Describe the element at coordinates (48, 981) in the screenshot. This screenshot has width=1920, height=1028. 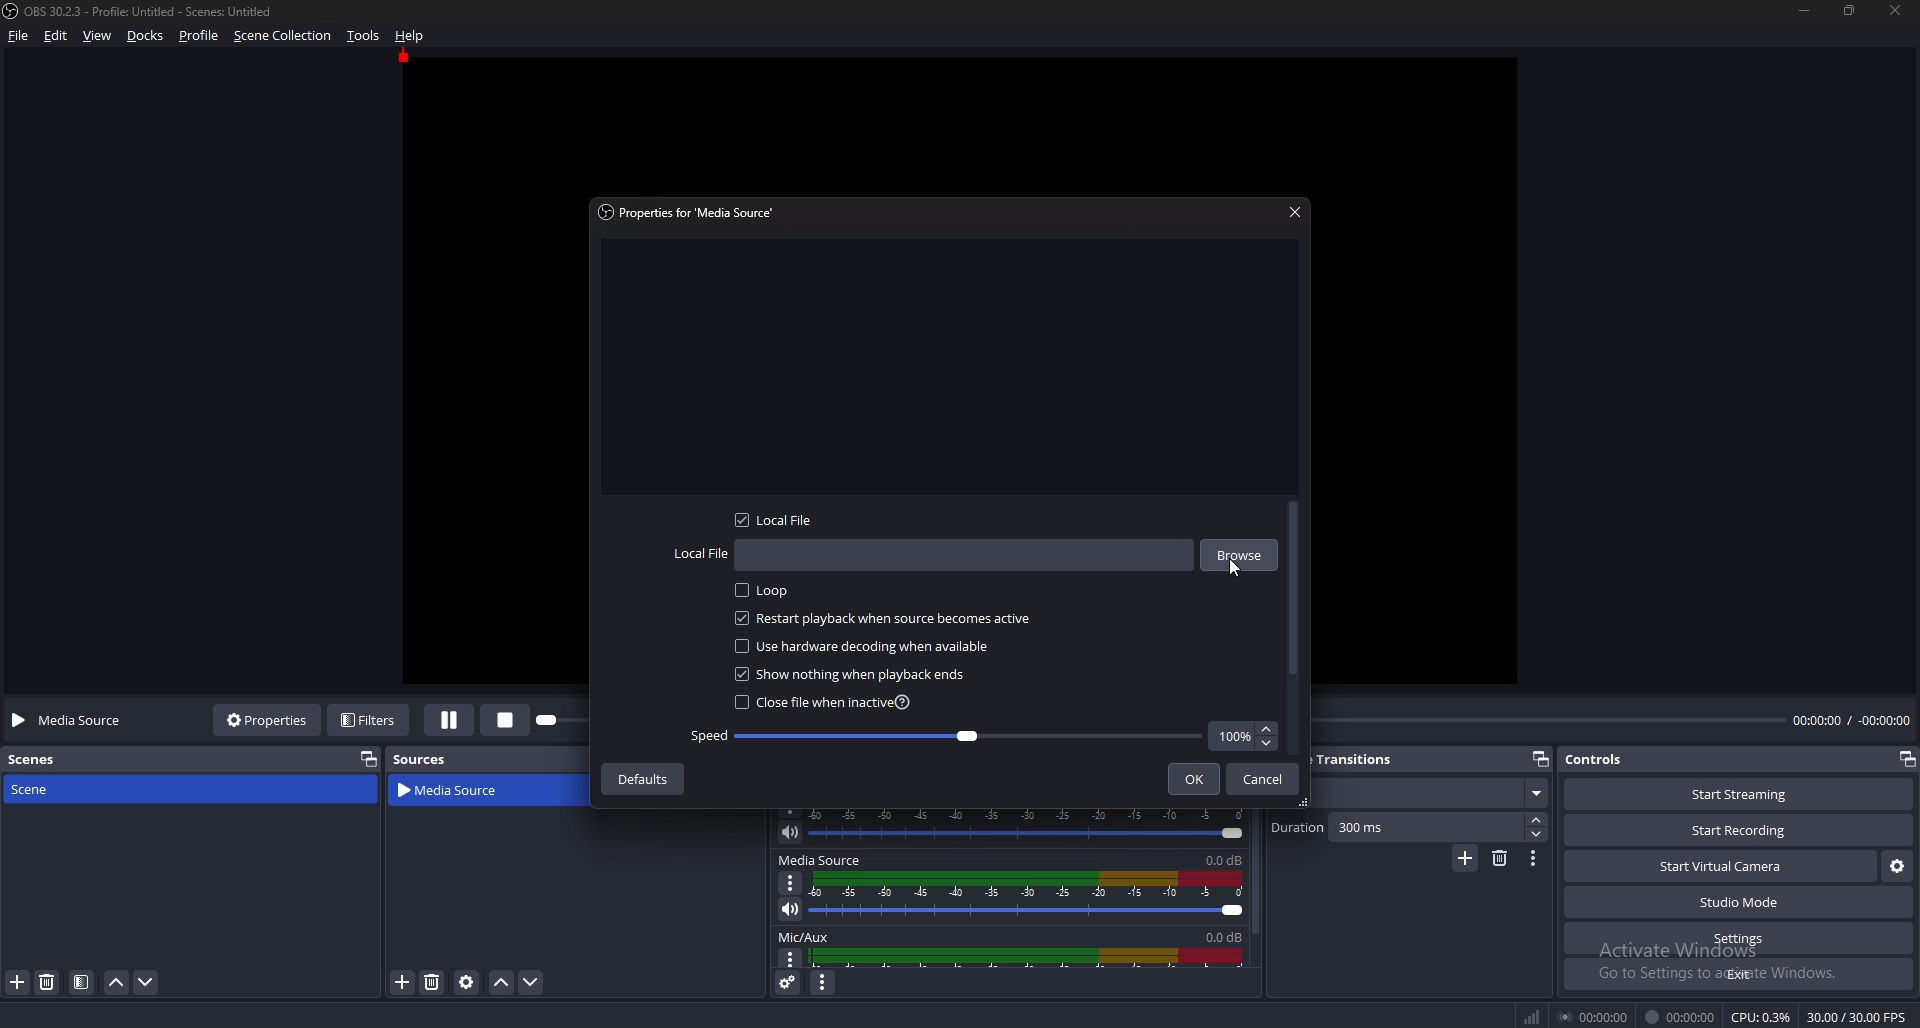
I see `delete scene` at that location.